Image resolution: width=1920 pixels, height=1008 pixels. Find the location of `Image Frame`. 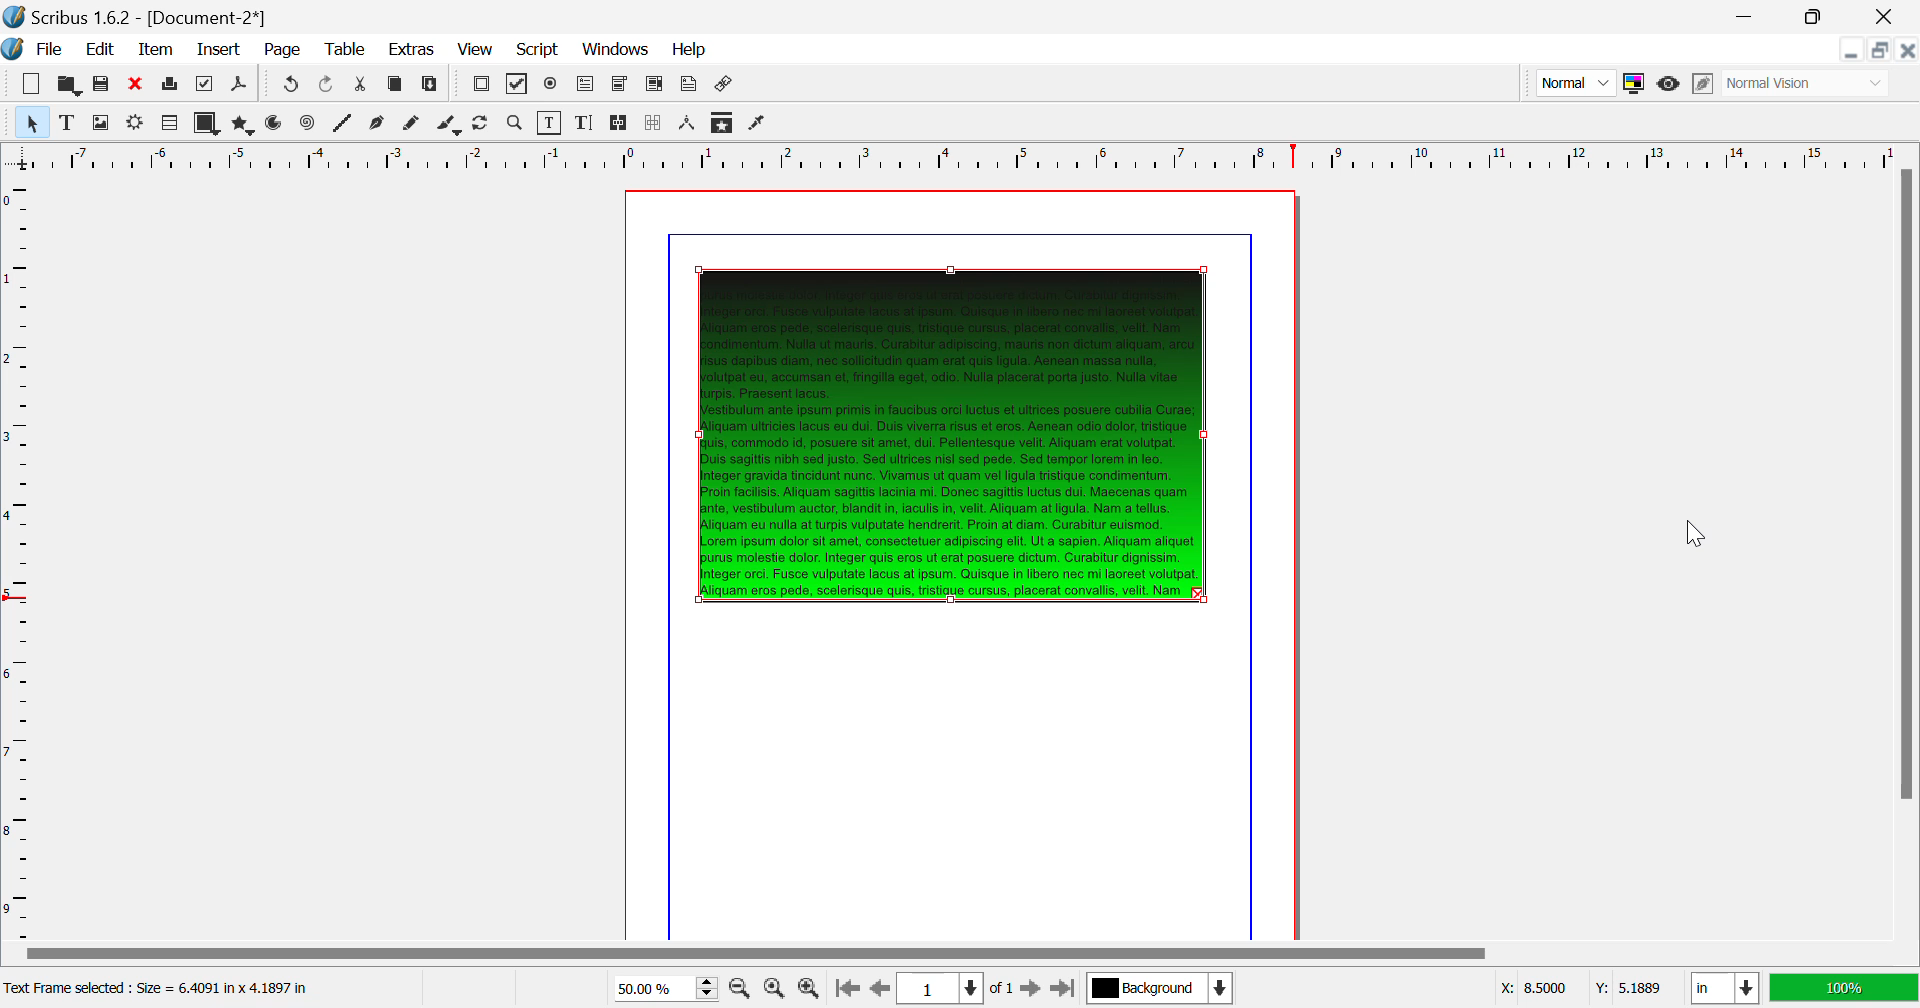

Image Frame is located at coordinates (100, 122).